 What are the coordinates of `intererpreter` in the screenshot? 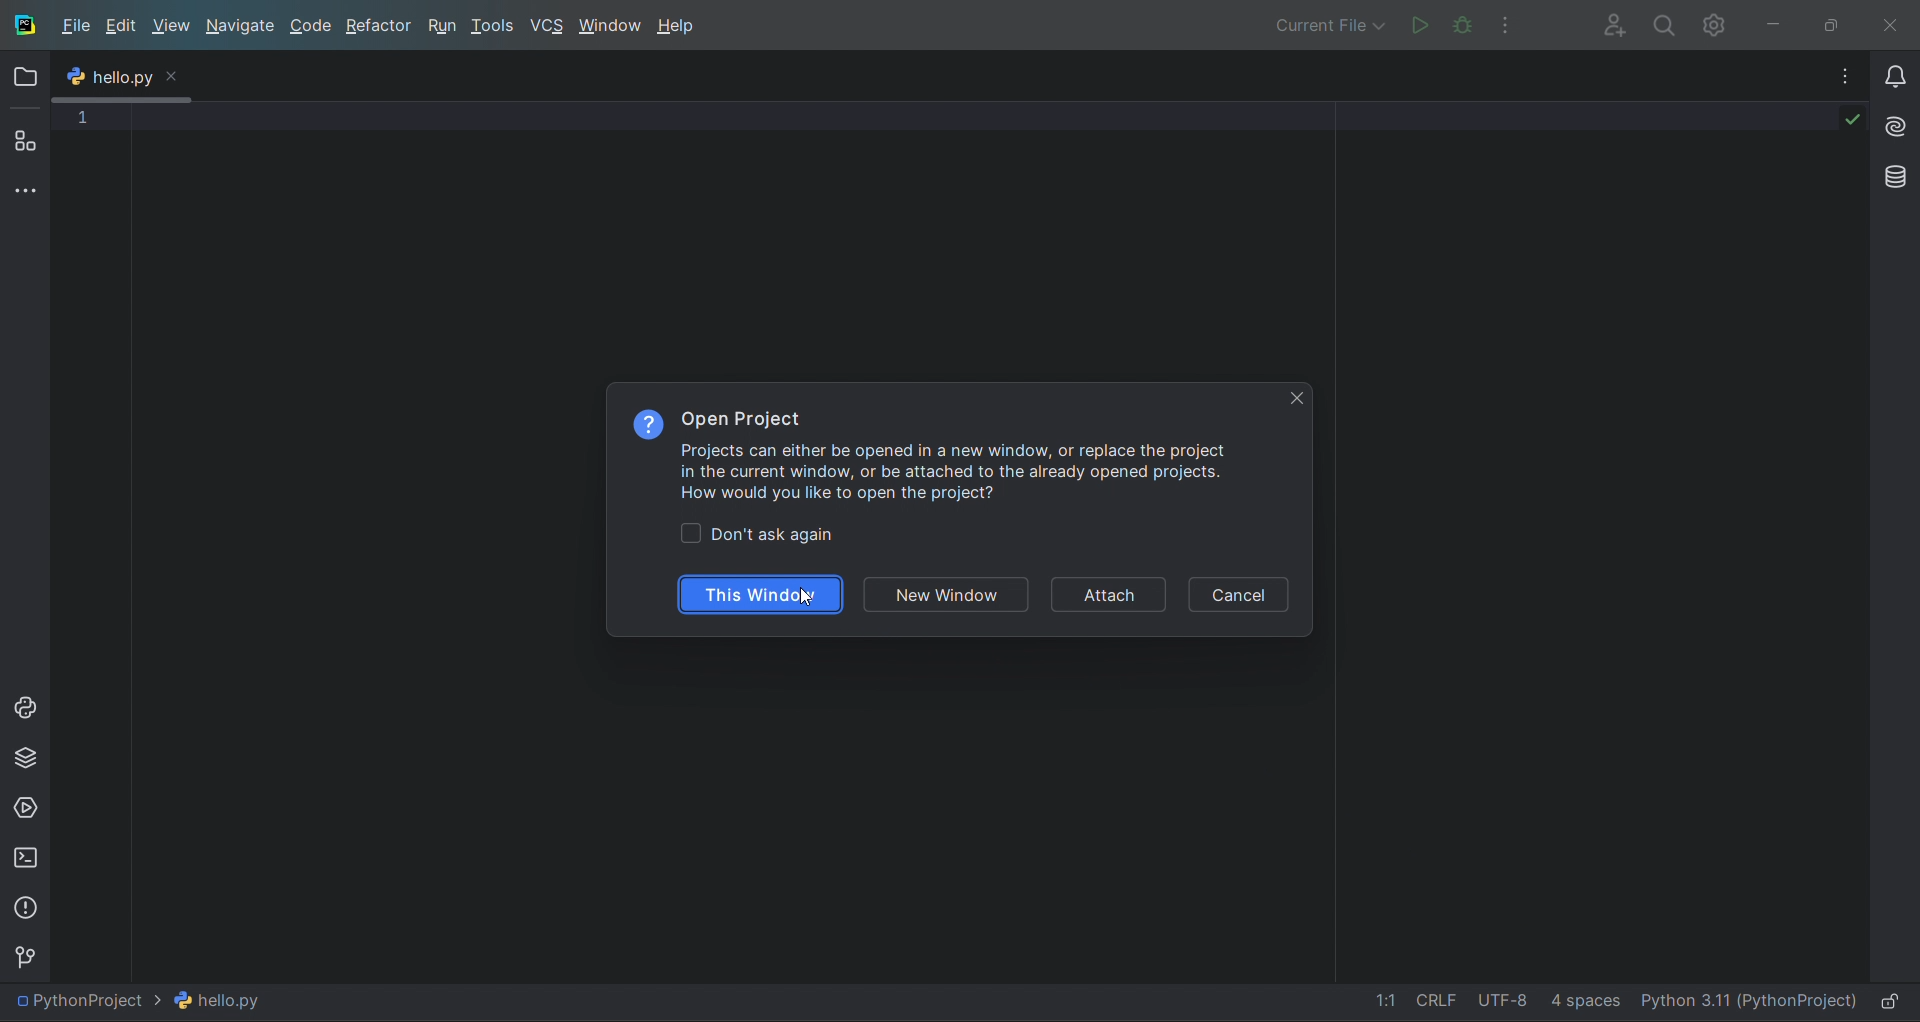 It's located at (1747, 1003).